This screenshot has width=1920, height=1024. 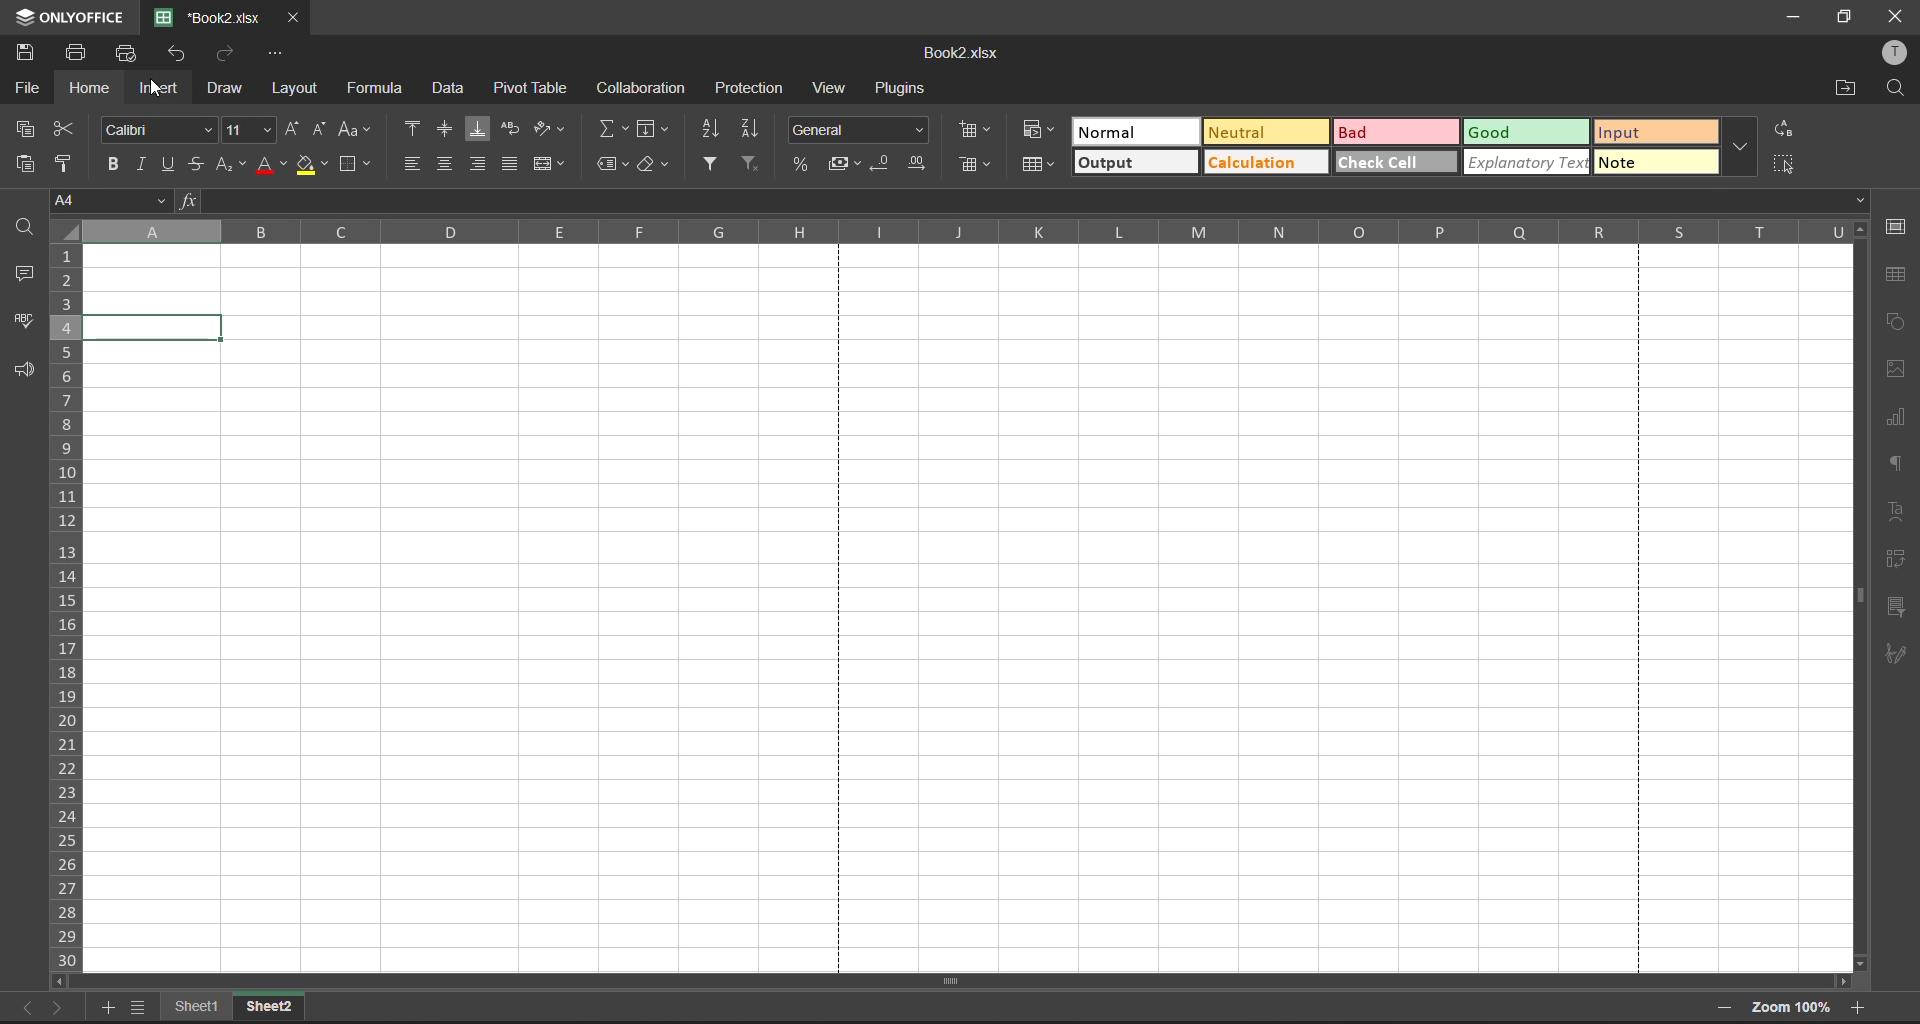 What do you see at coordinates (1397, 132) in the screenshot?
I see `bad` at bounding box center [1397, 132].